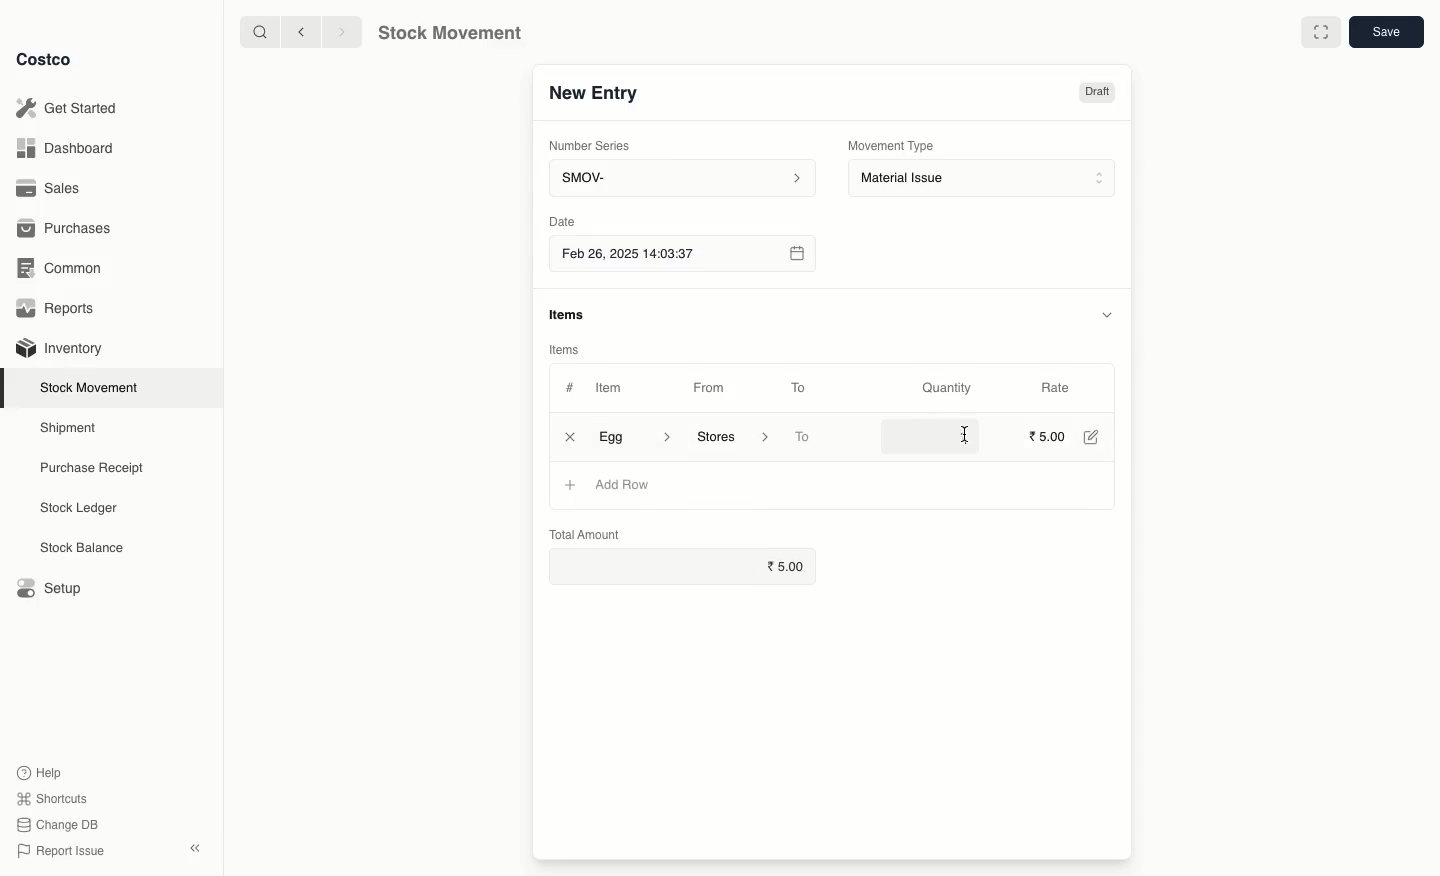 The image size is (1440, 876). What do you see at coordinates (84, 548) in the screenshot?
I see `Stock Balance` at bounding box center [84, 548].